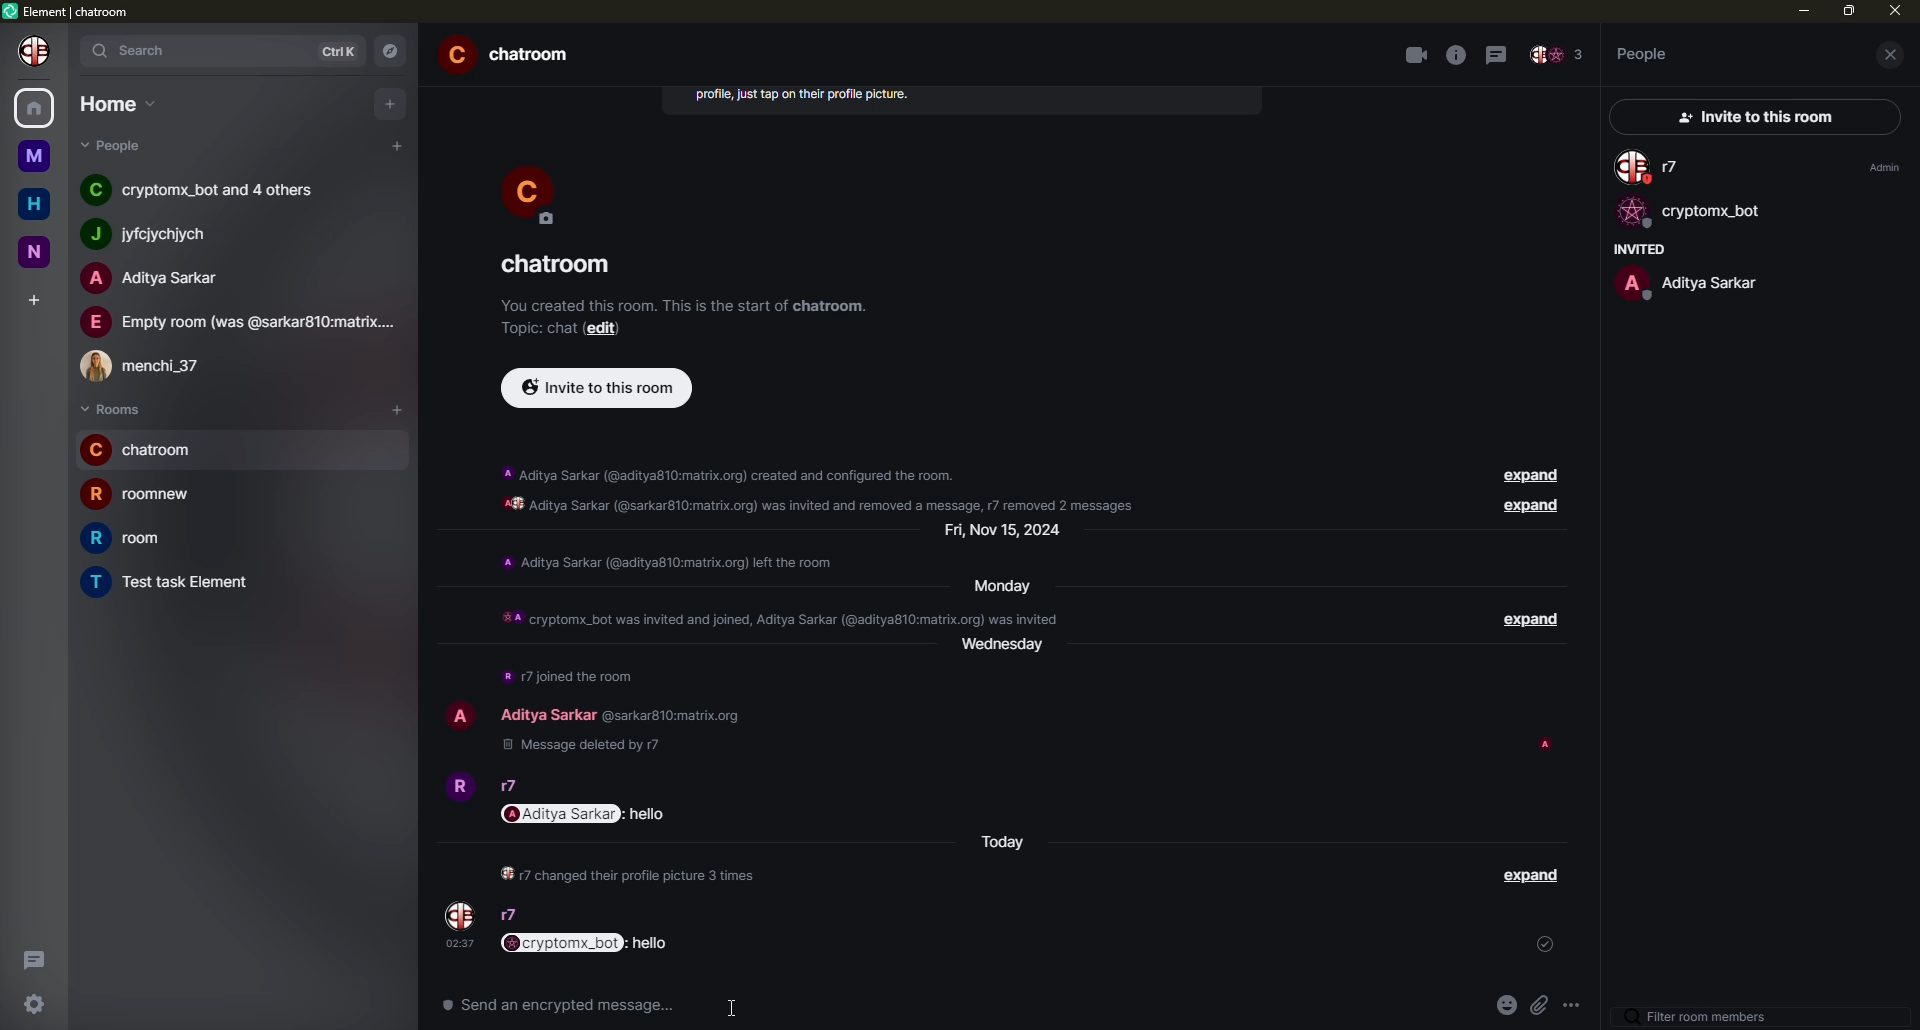 This screenshot has height=1030, width=1920. What do you see at coordinates (30, 958) in the screenshot?
I see `threads` at bounding box center [30, 958].